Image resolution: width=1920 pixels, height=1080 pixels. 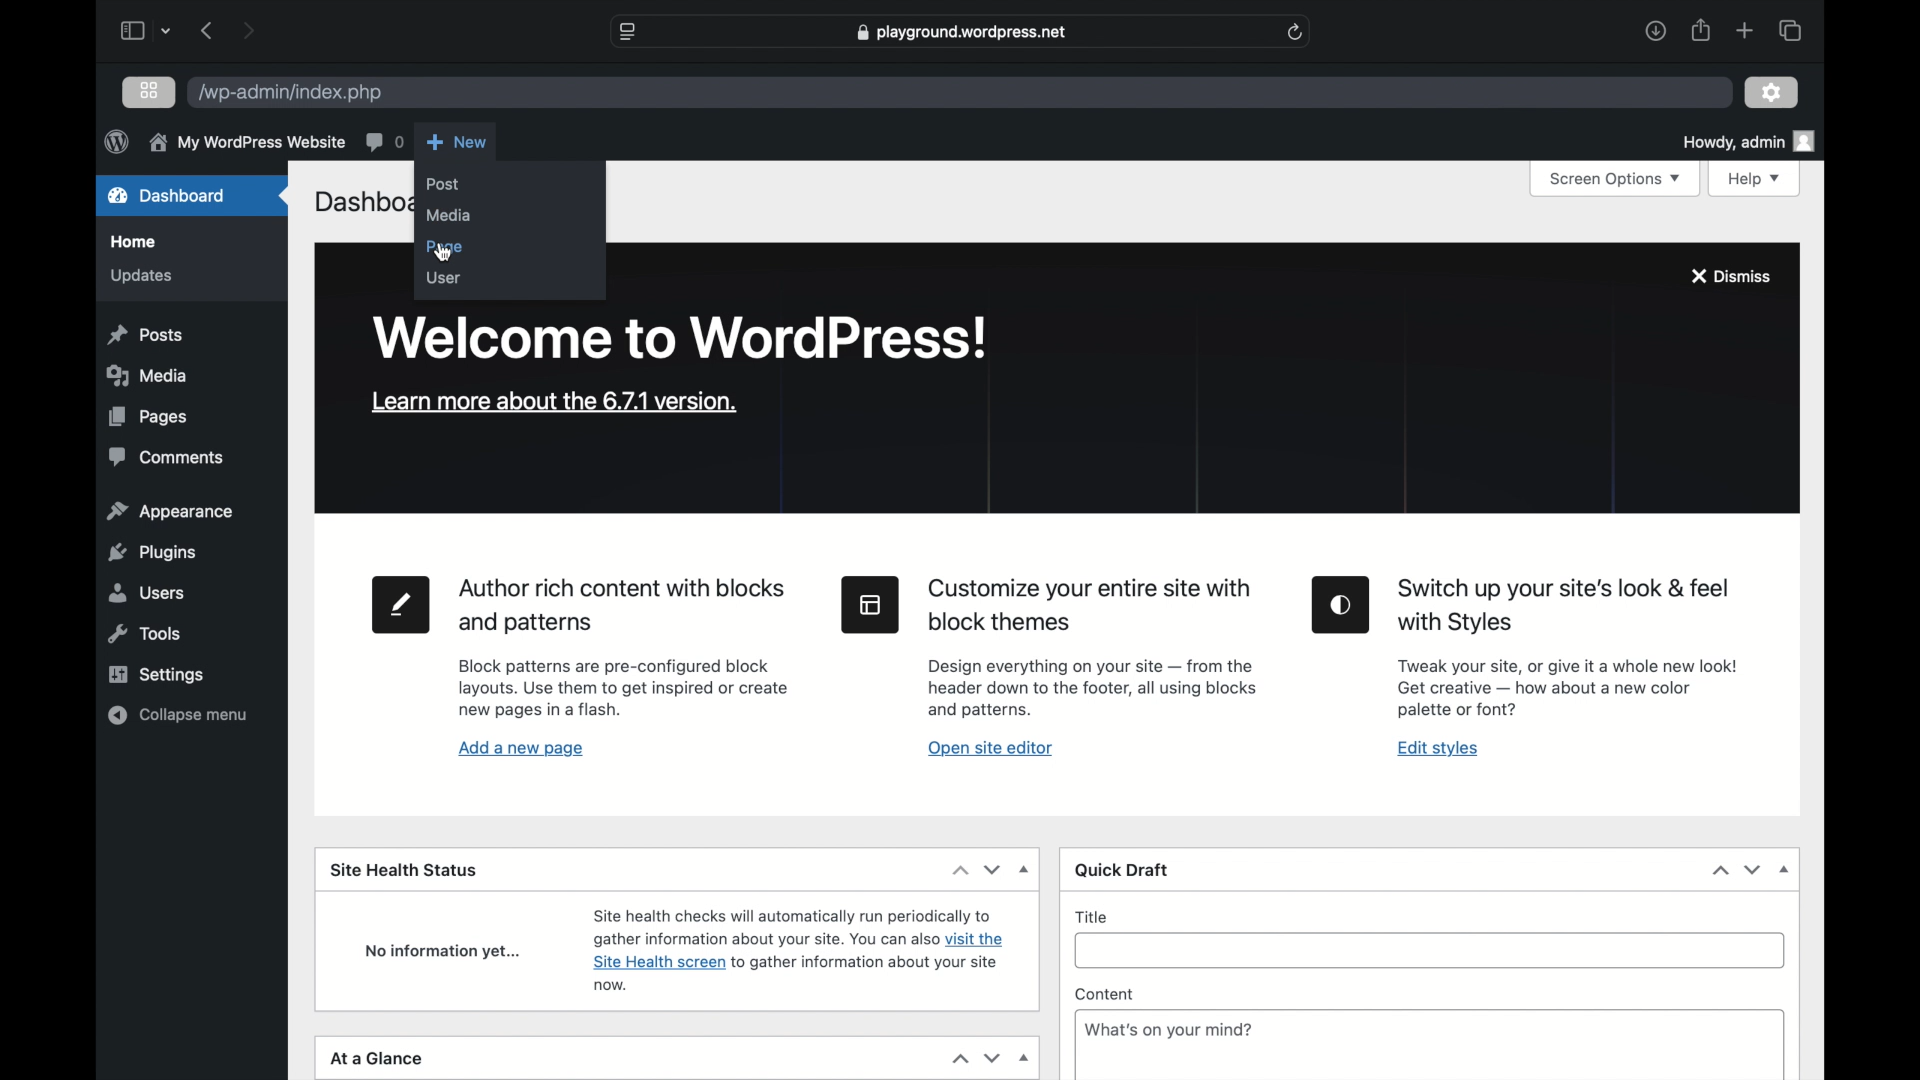 I want to click on post, so click(x=443, y=184).